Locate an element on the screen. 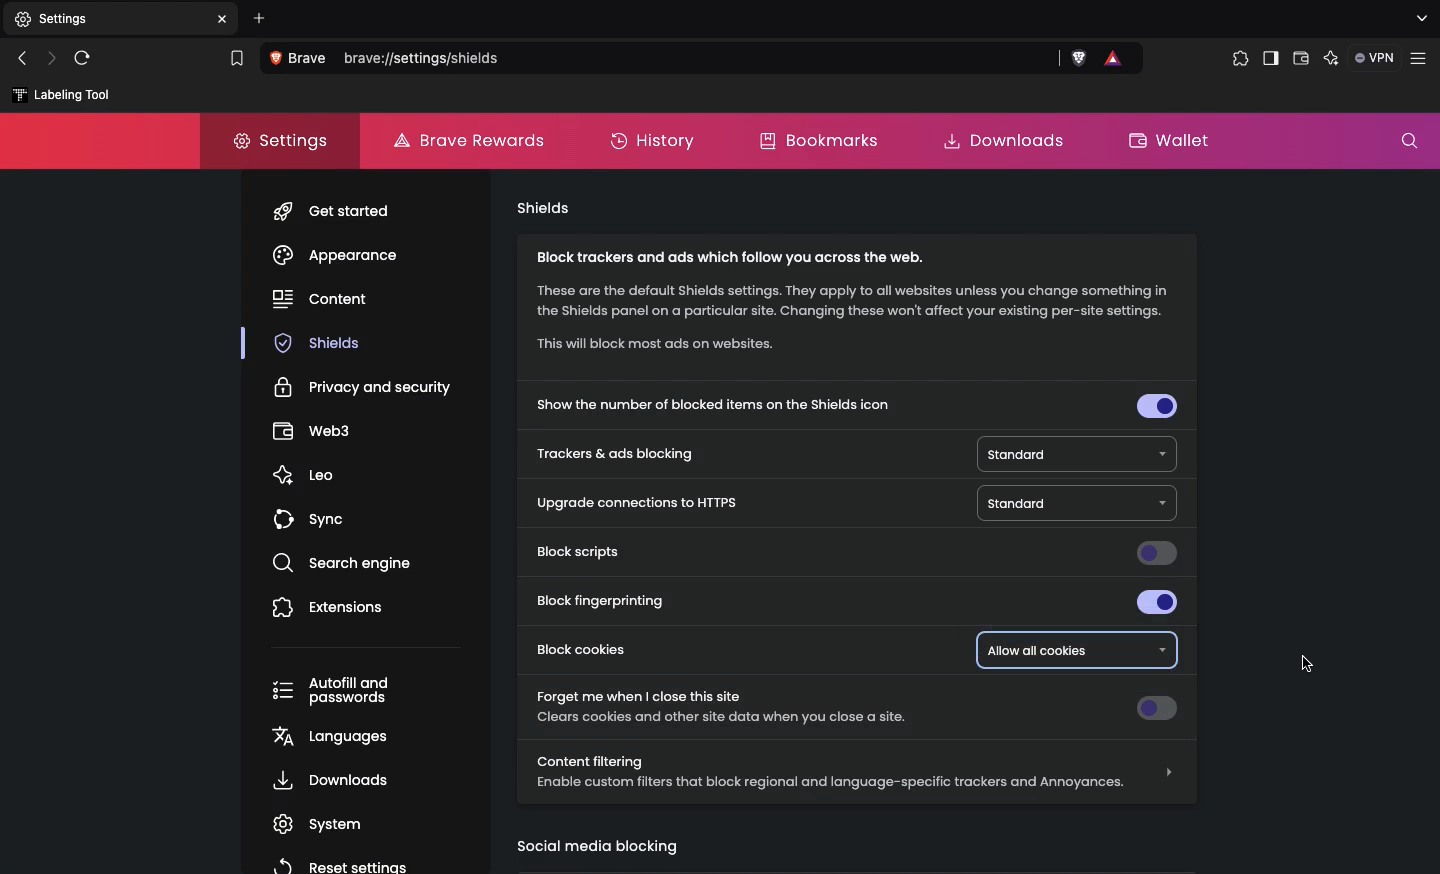  shields is located at coordinates (321, 345).